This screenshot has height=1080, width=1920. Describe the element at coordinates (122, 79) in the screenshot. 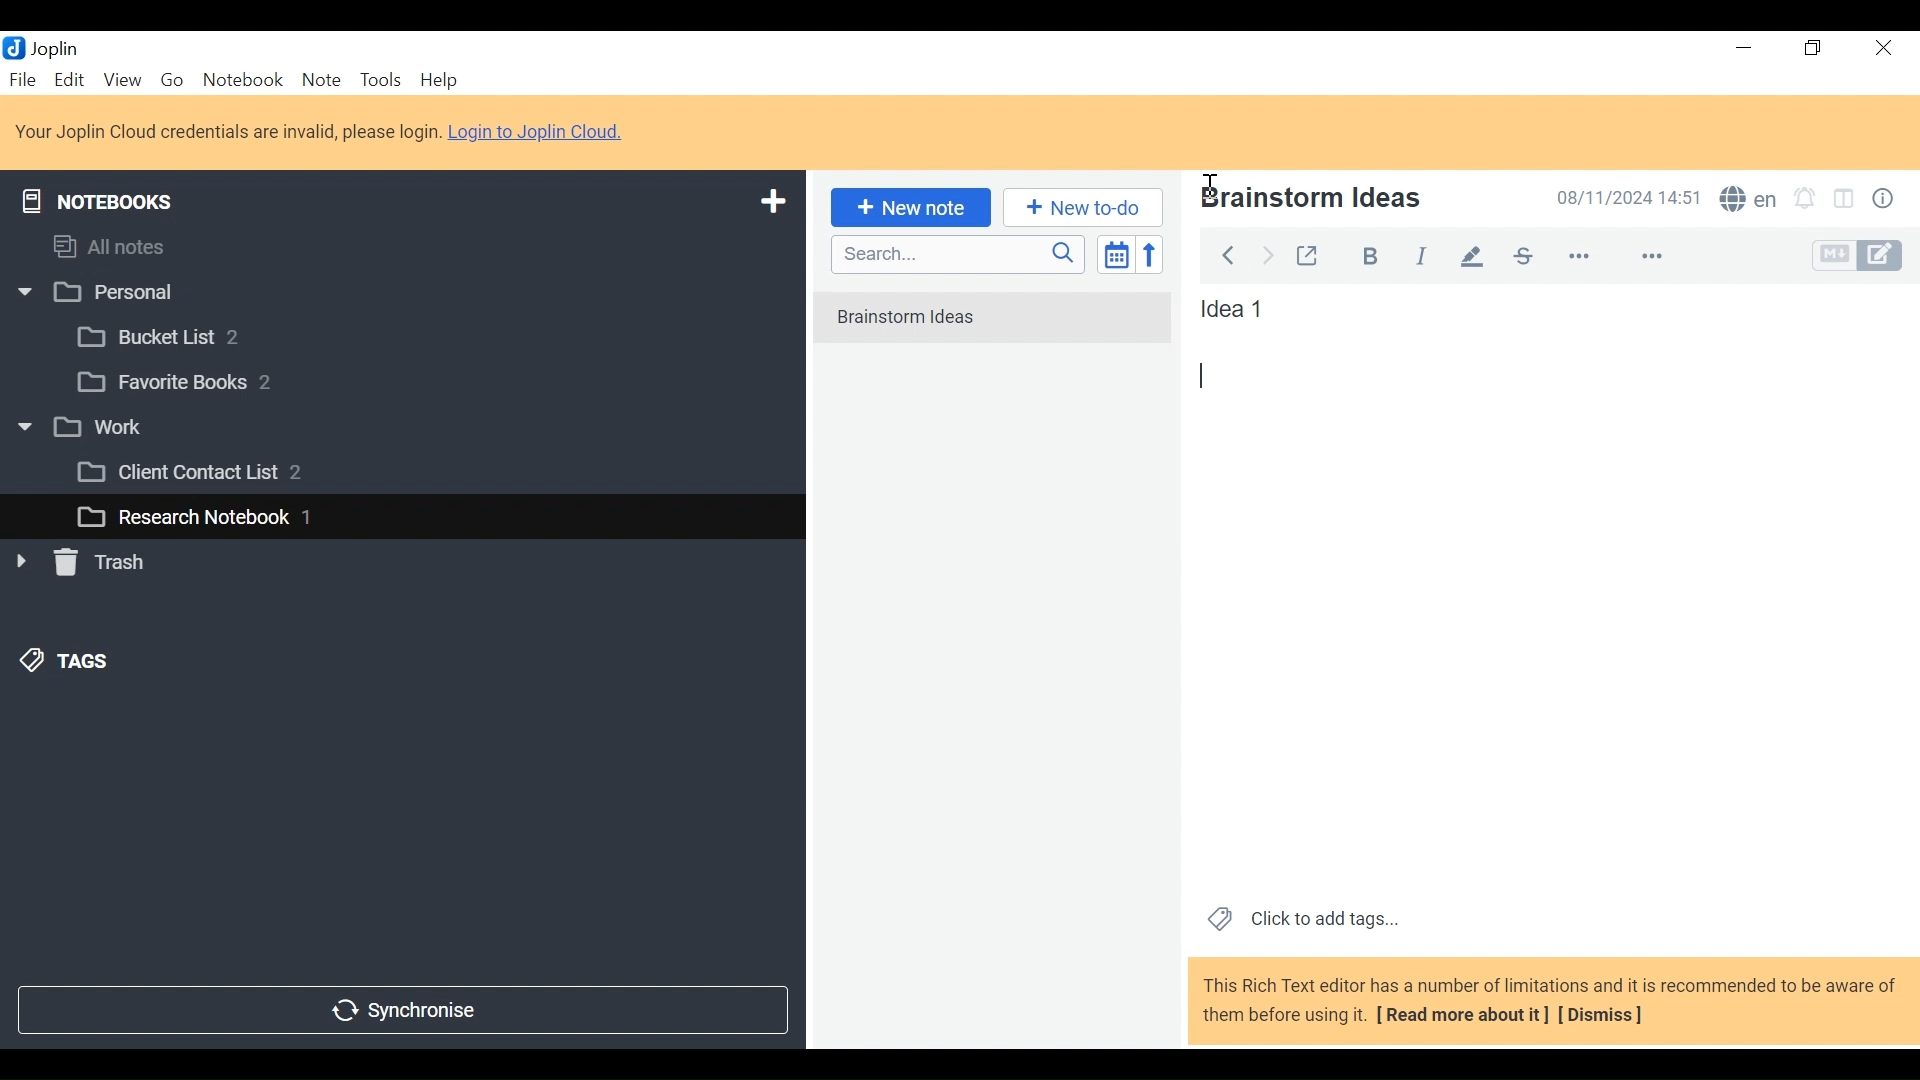

I see `View` at that location.